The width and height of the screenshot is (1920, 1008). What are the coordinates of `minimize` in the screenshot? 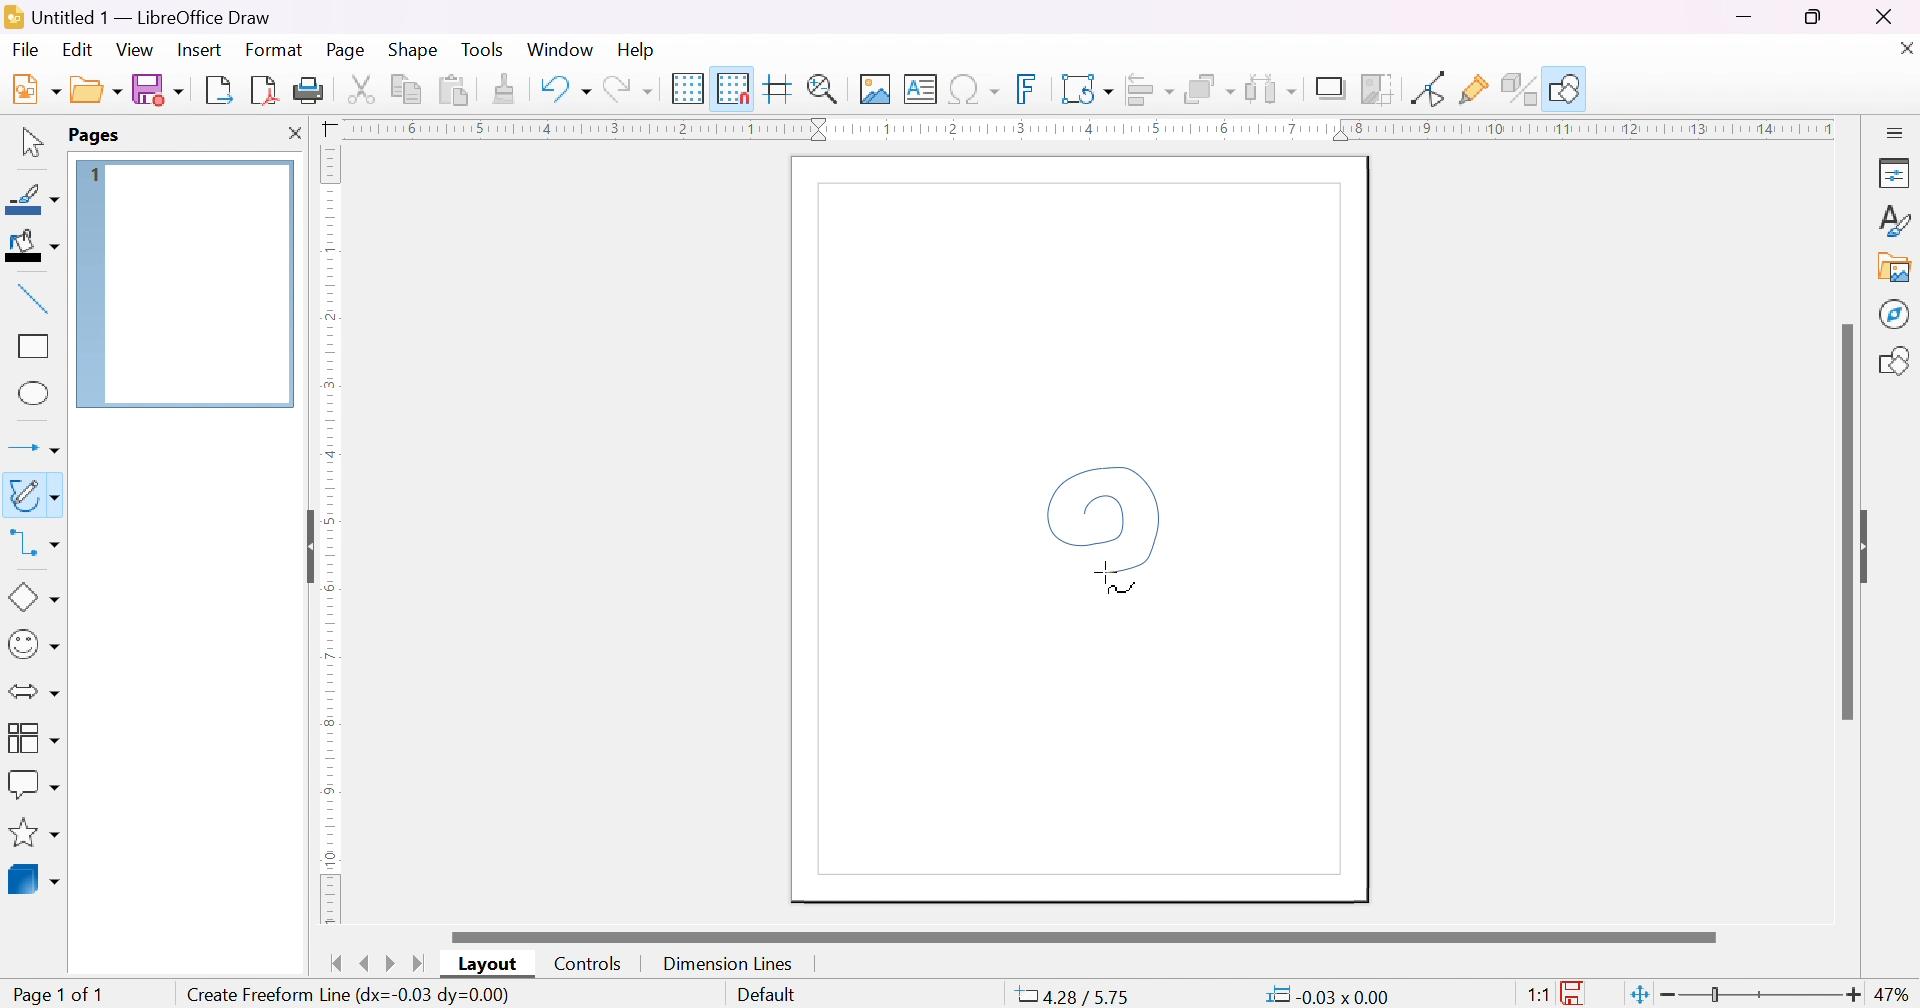 It's located at (1744, 16).